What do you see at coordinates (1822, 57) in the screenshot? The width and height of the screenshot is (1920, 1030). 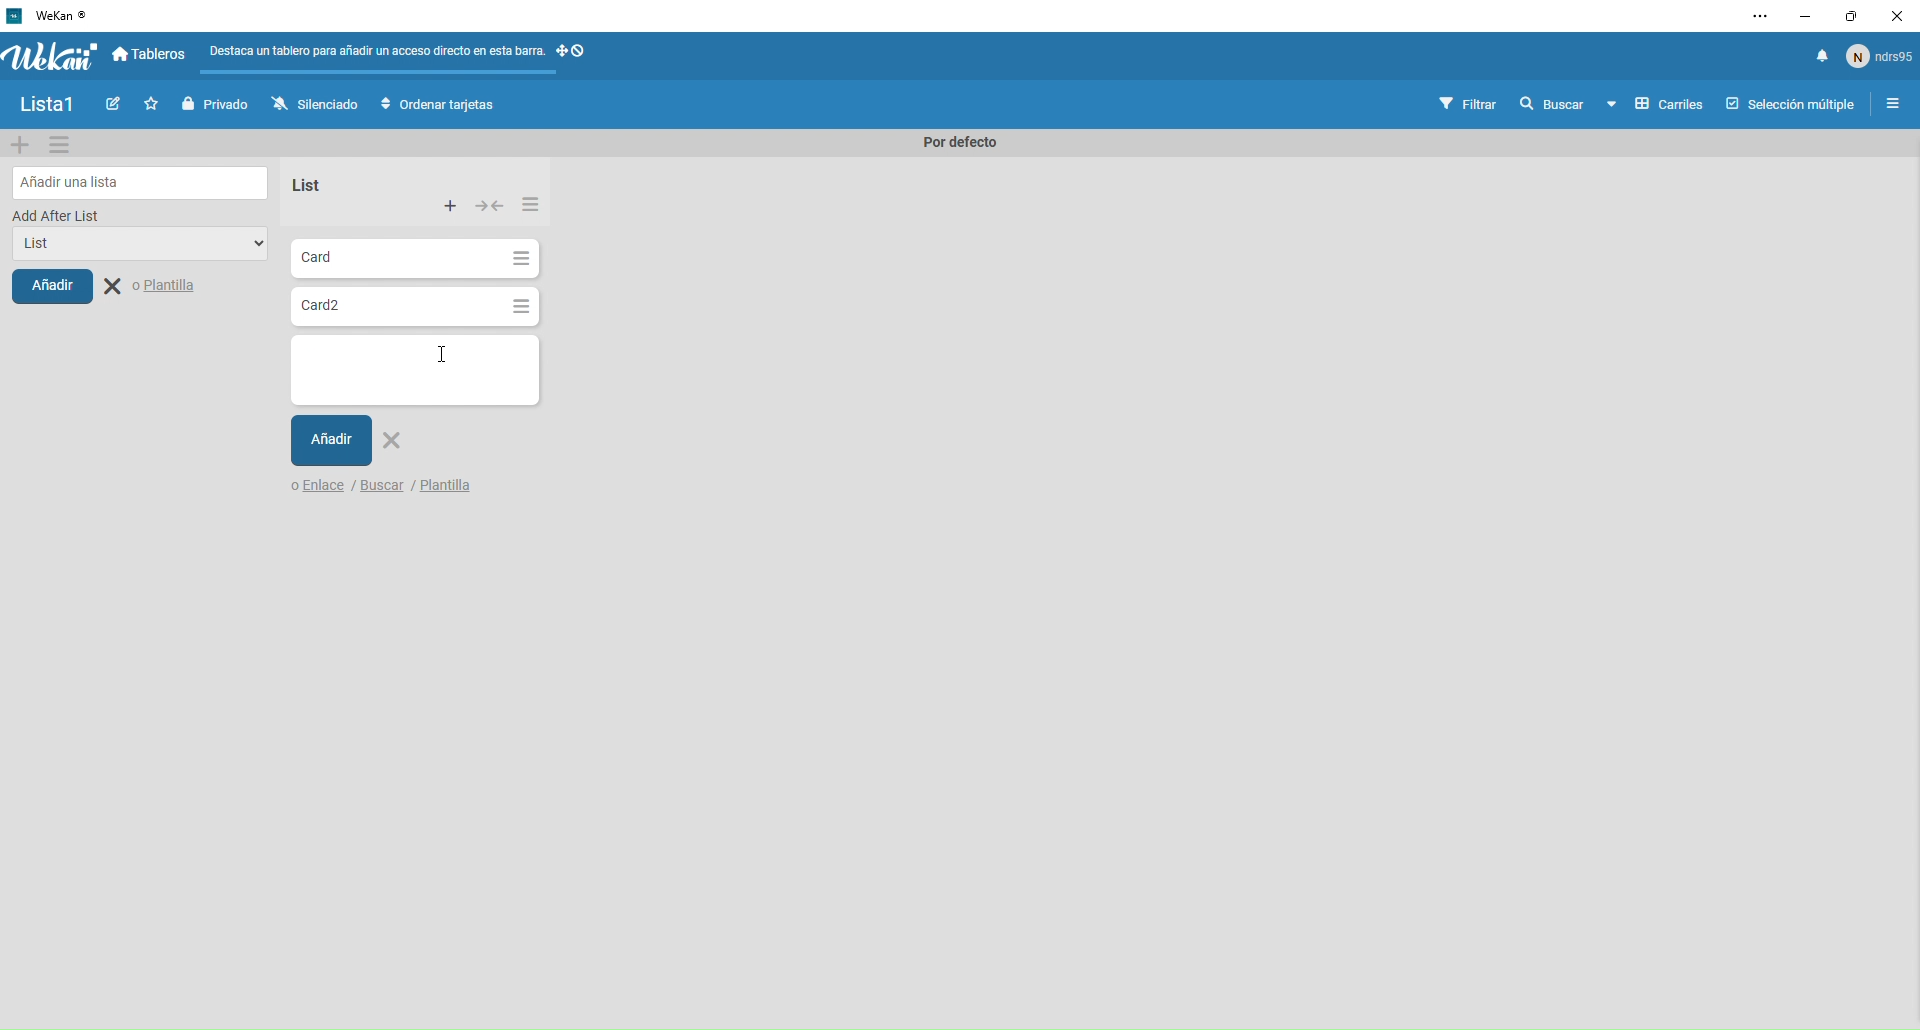 I see `Sound` at bounding box center [1822, 57].